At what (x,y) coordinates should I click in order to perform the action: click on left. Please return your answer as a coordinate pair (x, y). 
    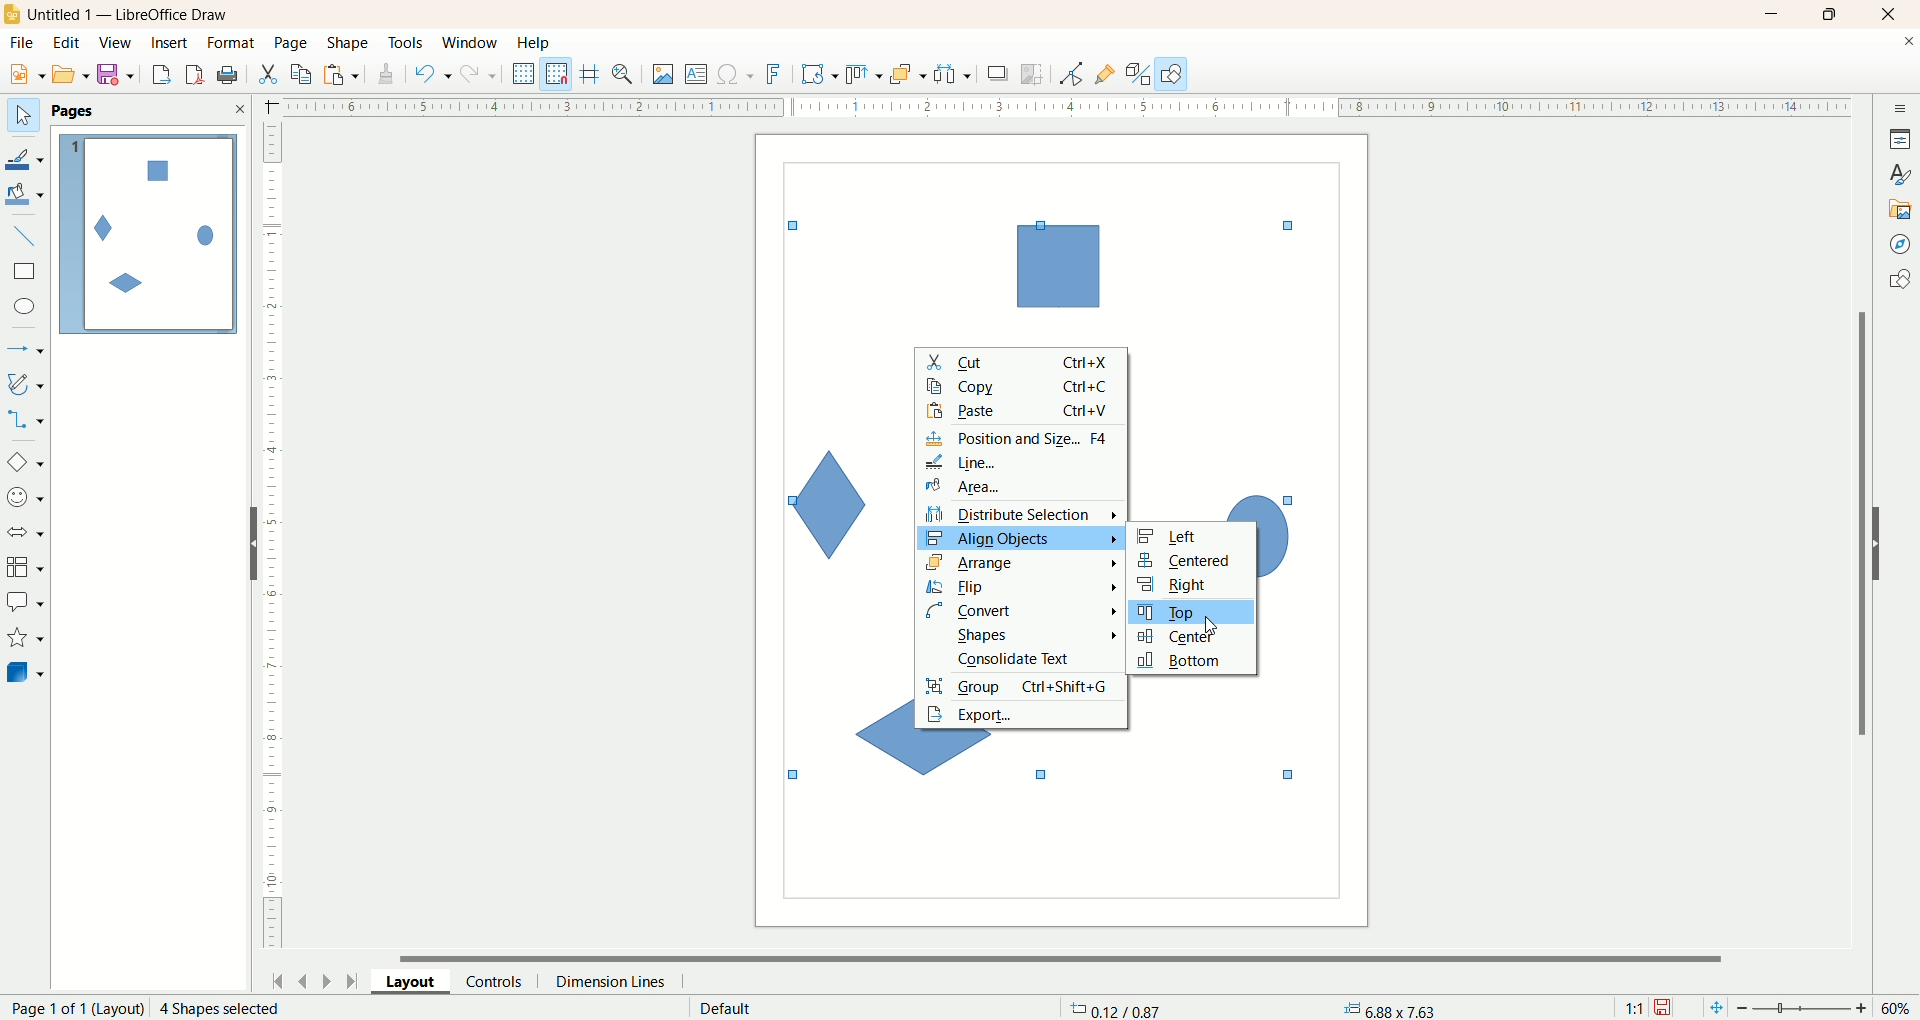
    Looking at the image, I should click on (1190, 534).